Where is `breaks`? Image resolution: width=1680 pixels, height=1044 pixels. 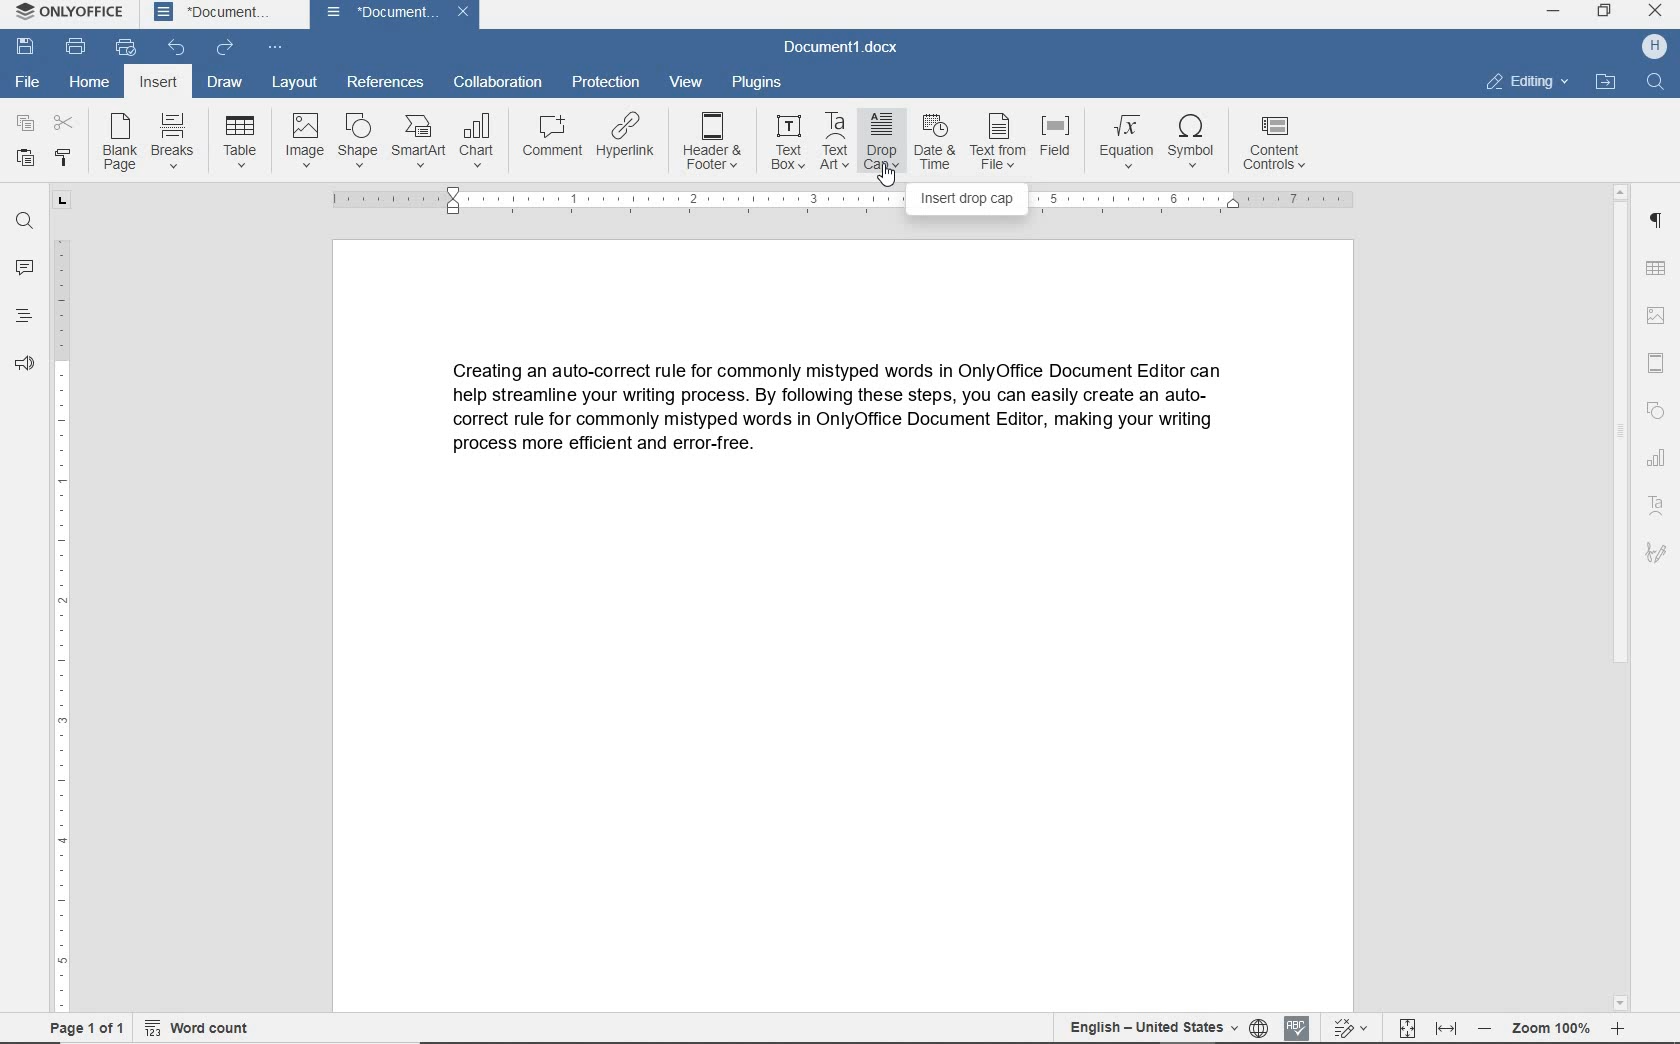 breaks is located at coordinates (173, 139).